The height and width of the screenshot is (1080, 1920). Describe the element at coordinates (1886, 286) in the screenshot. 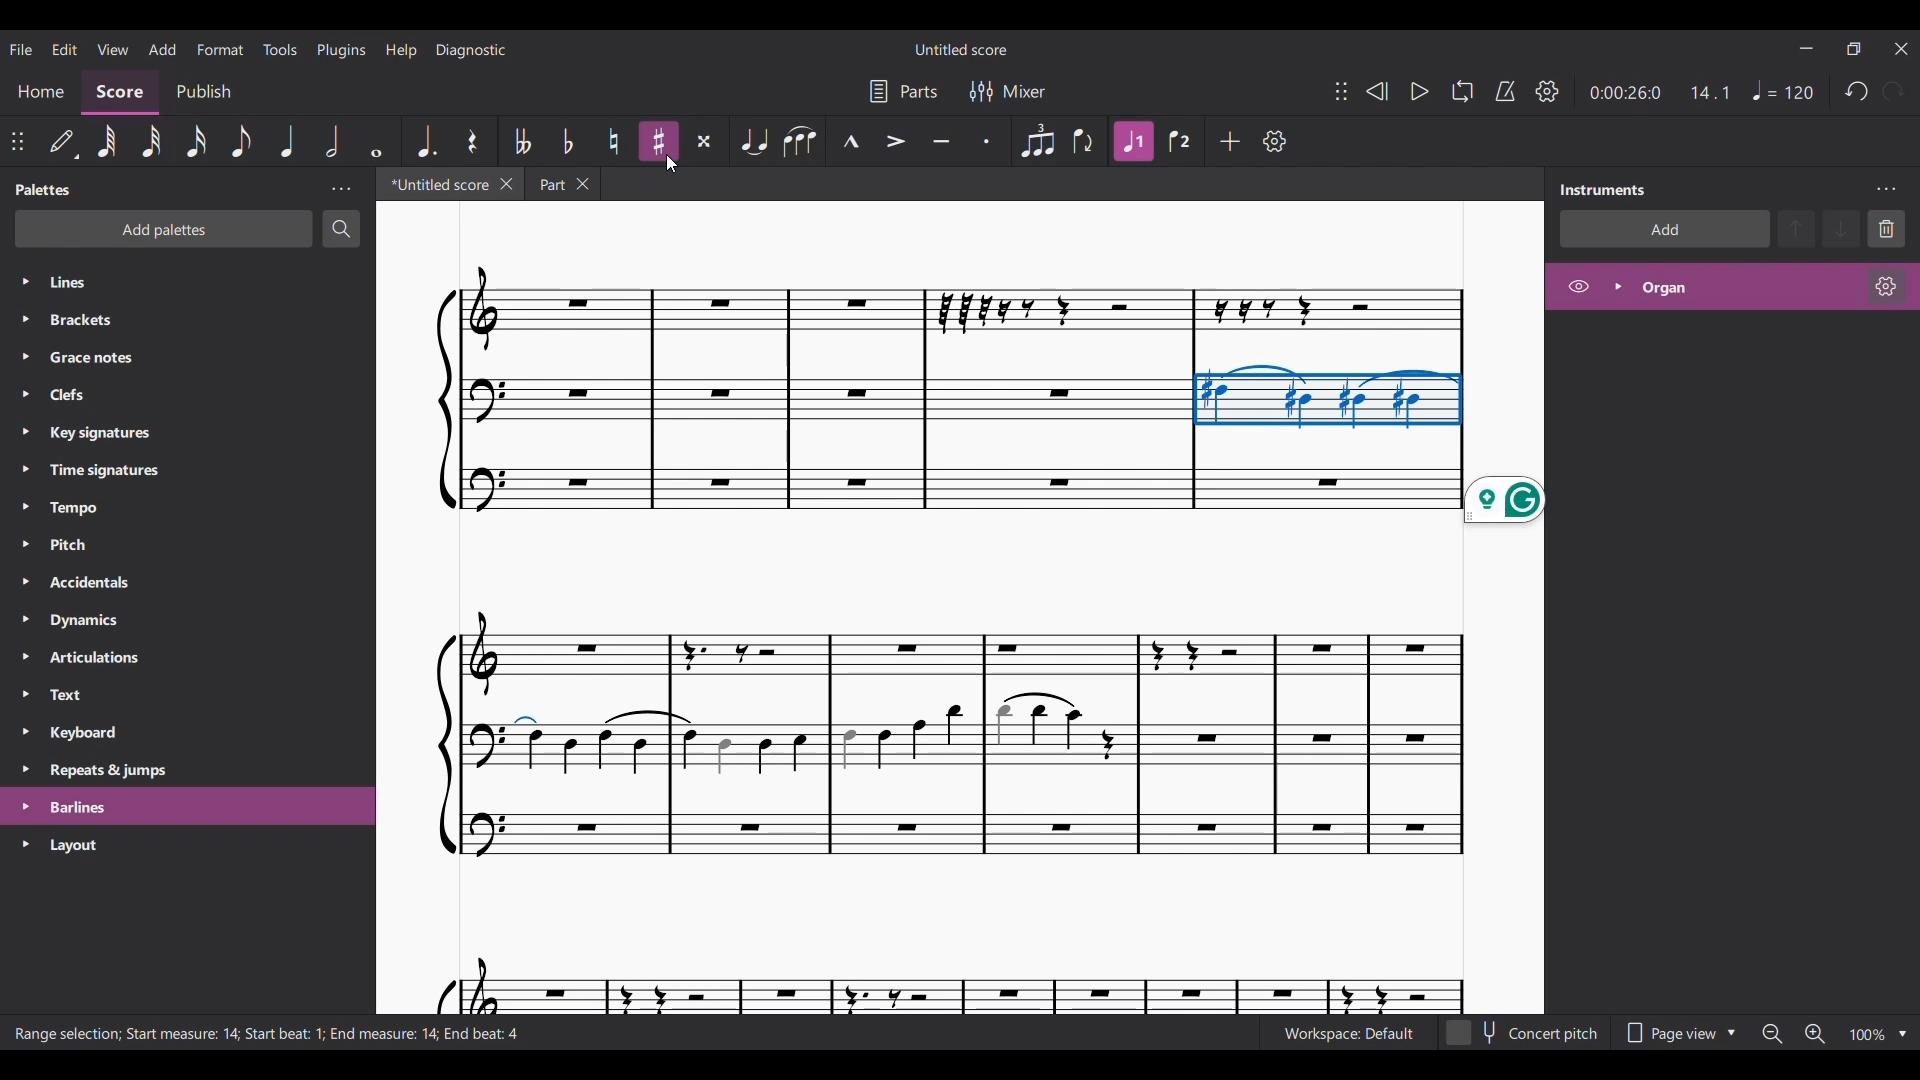

I see `Organ settings` at that location.